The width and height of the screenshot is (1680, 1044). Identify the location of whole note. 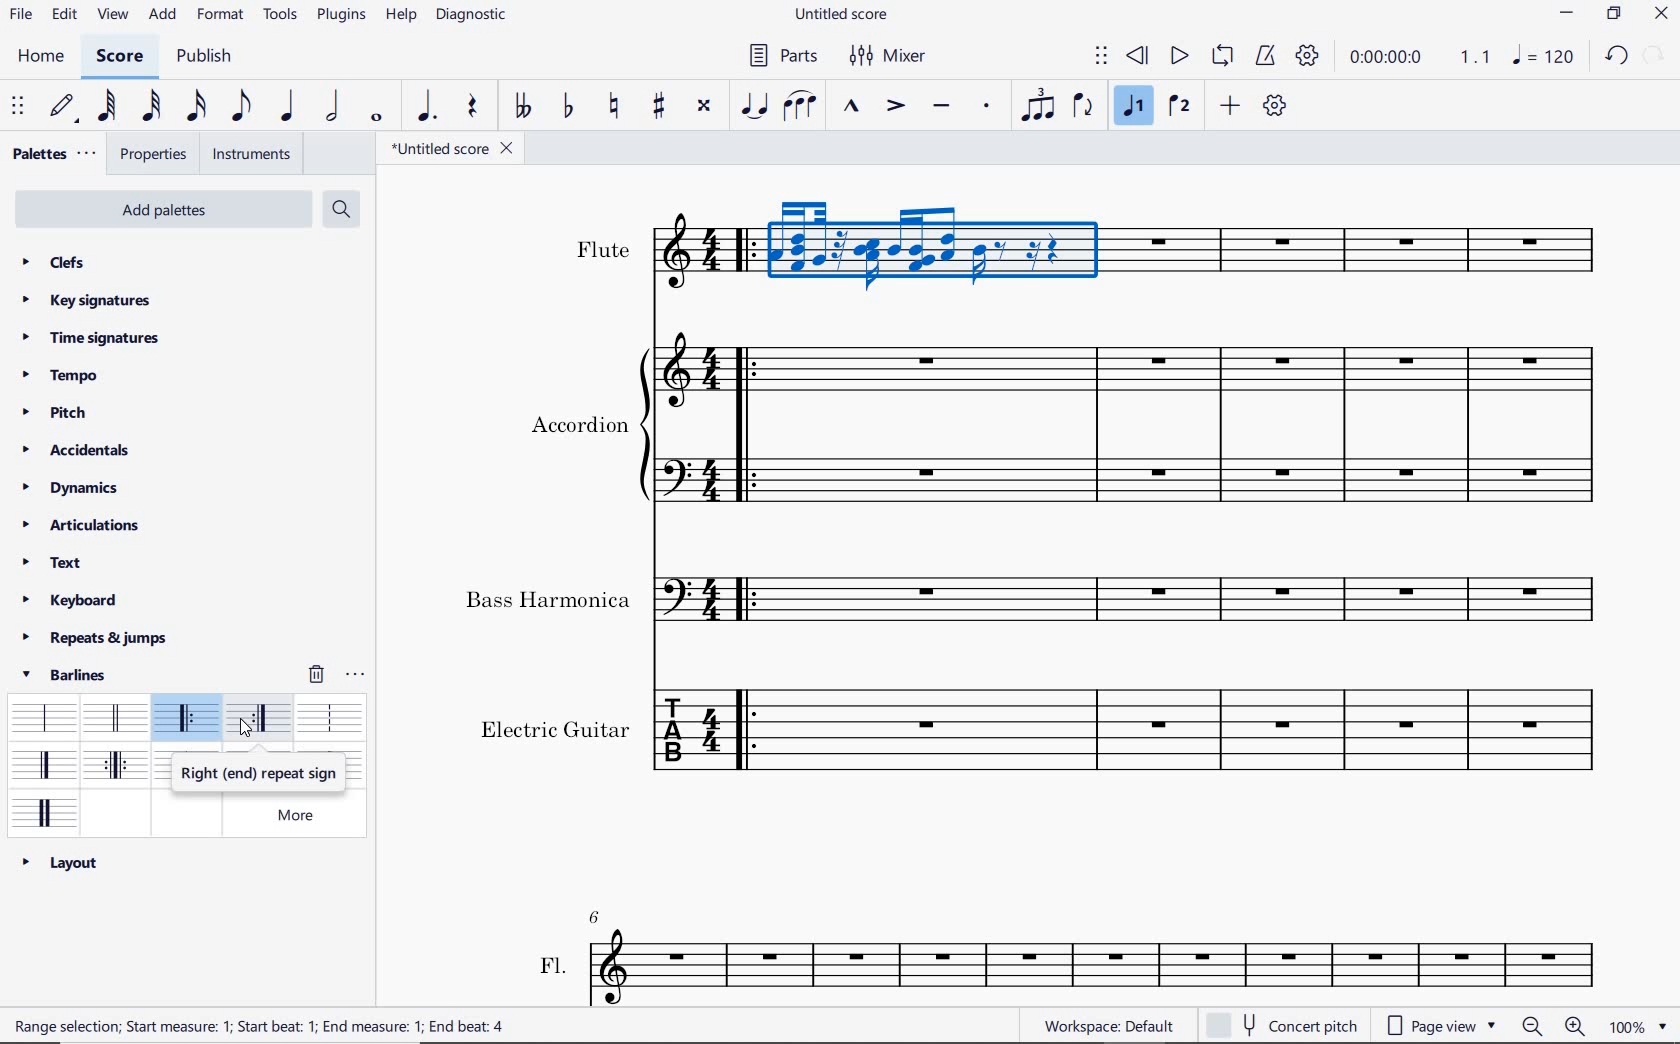
(376, 119).